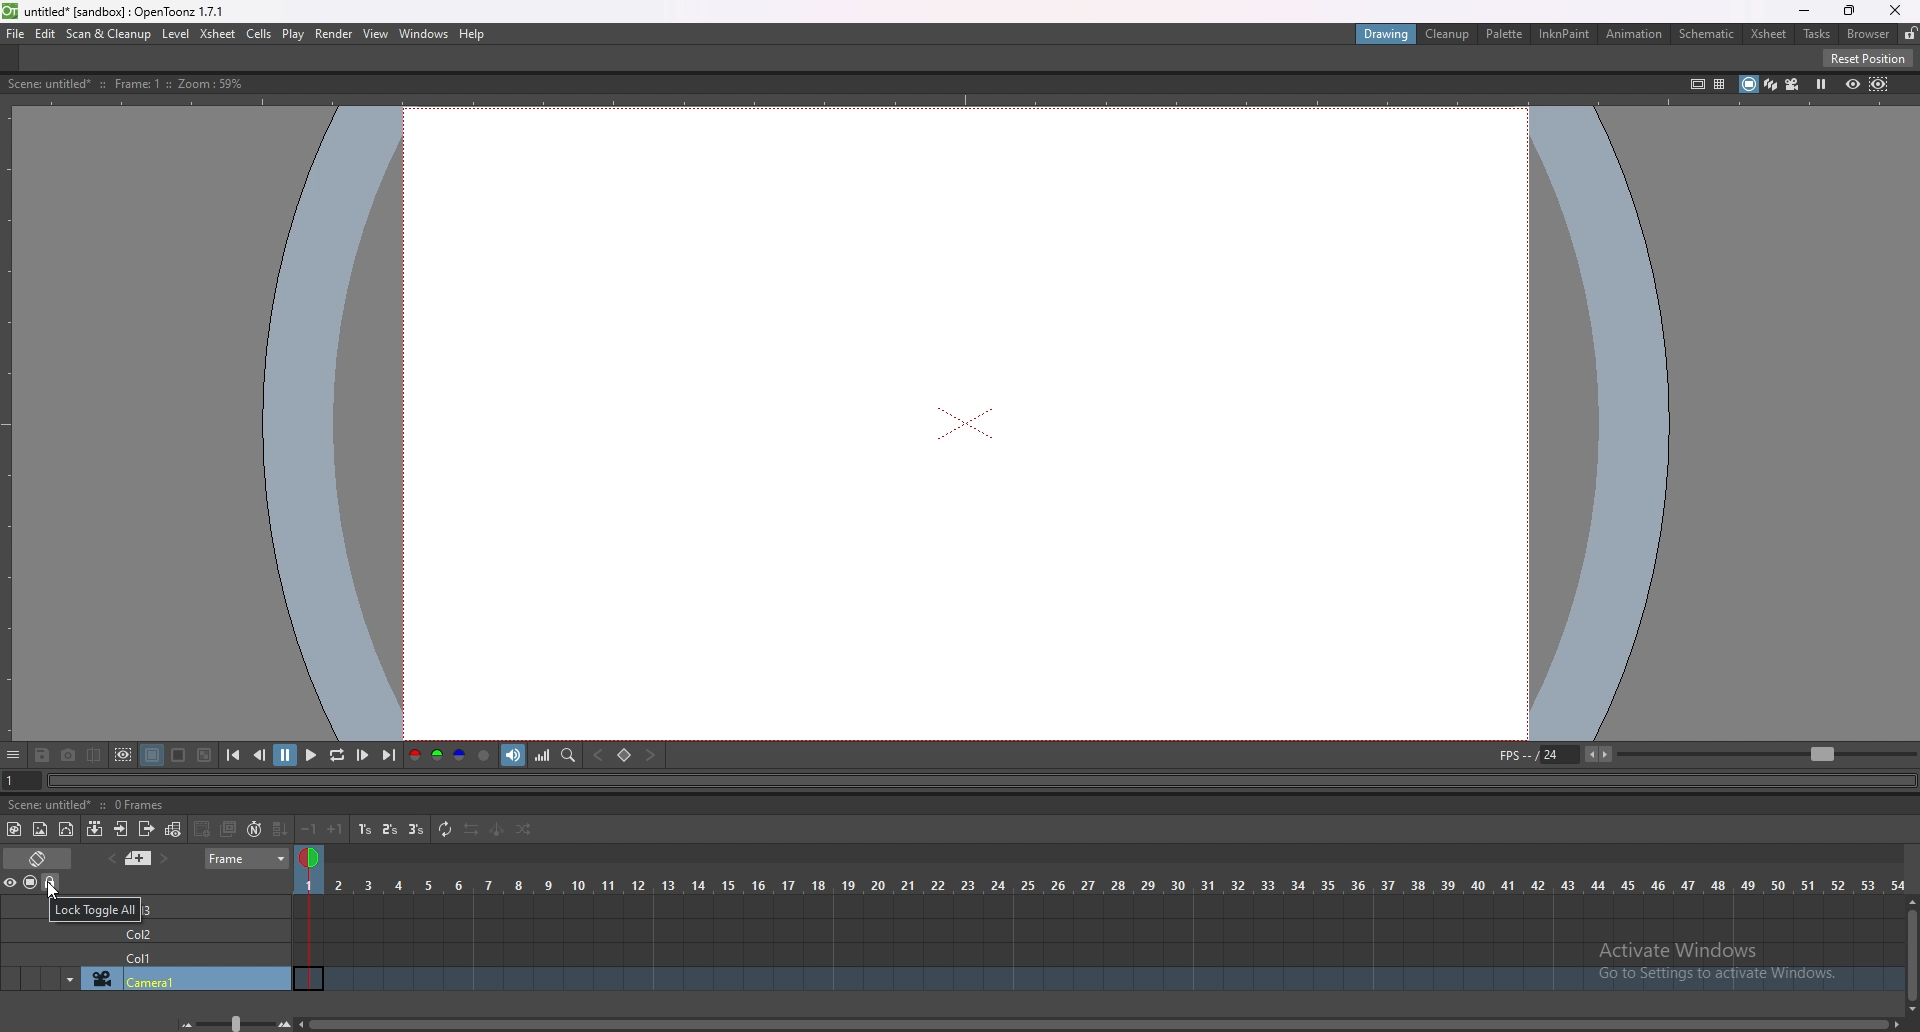 This screenshot has height=1032, width=1920. What do you see at coordinates (249, 859) in the screenshot?
I see `frame` at bounding box center [249, 859].